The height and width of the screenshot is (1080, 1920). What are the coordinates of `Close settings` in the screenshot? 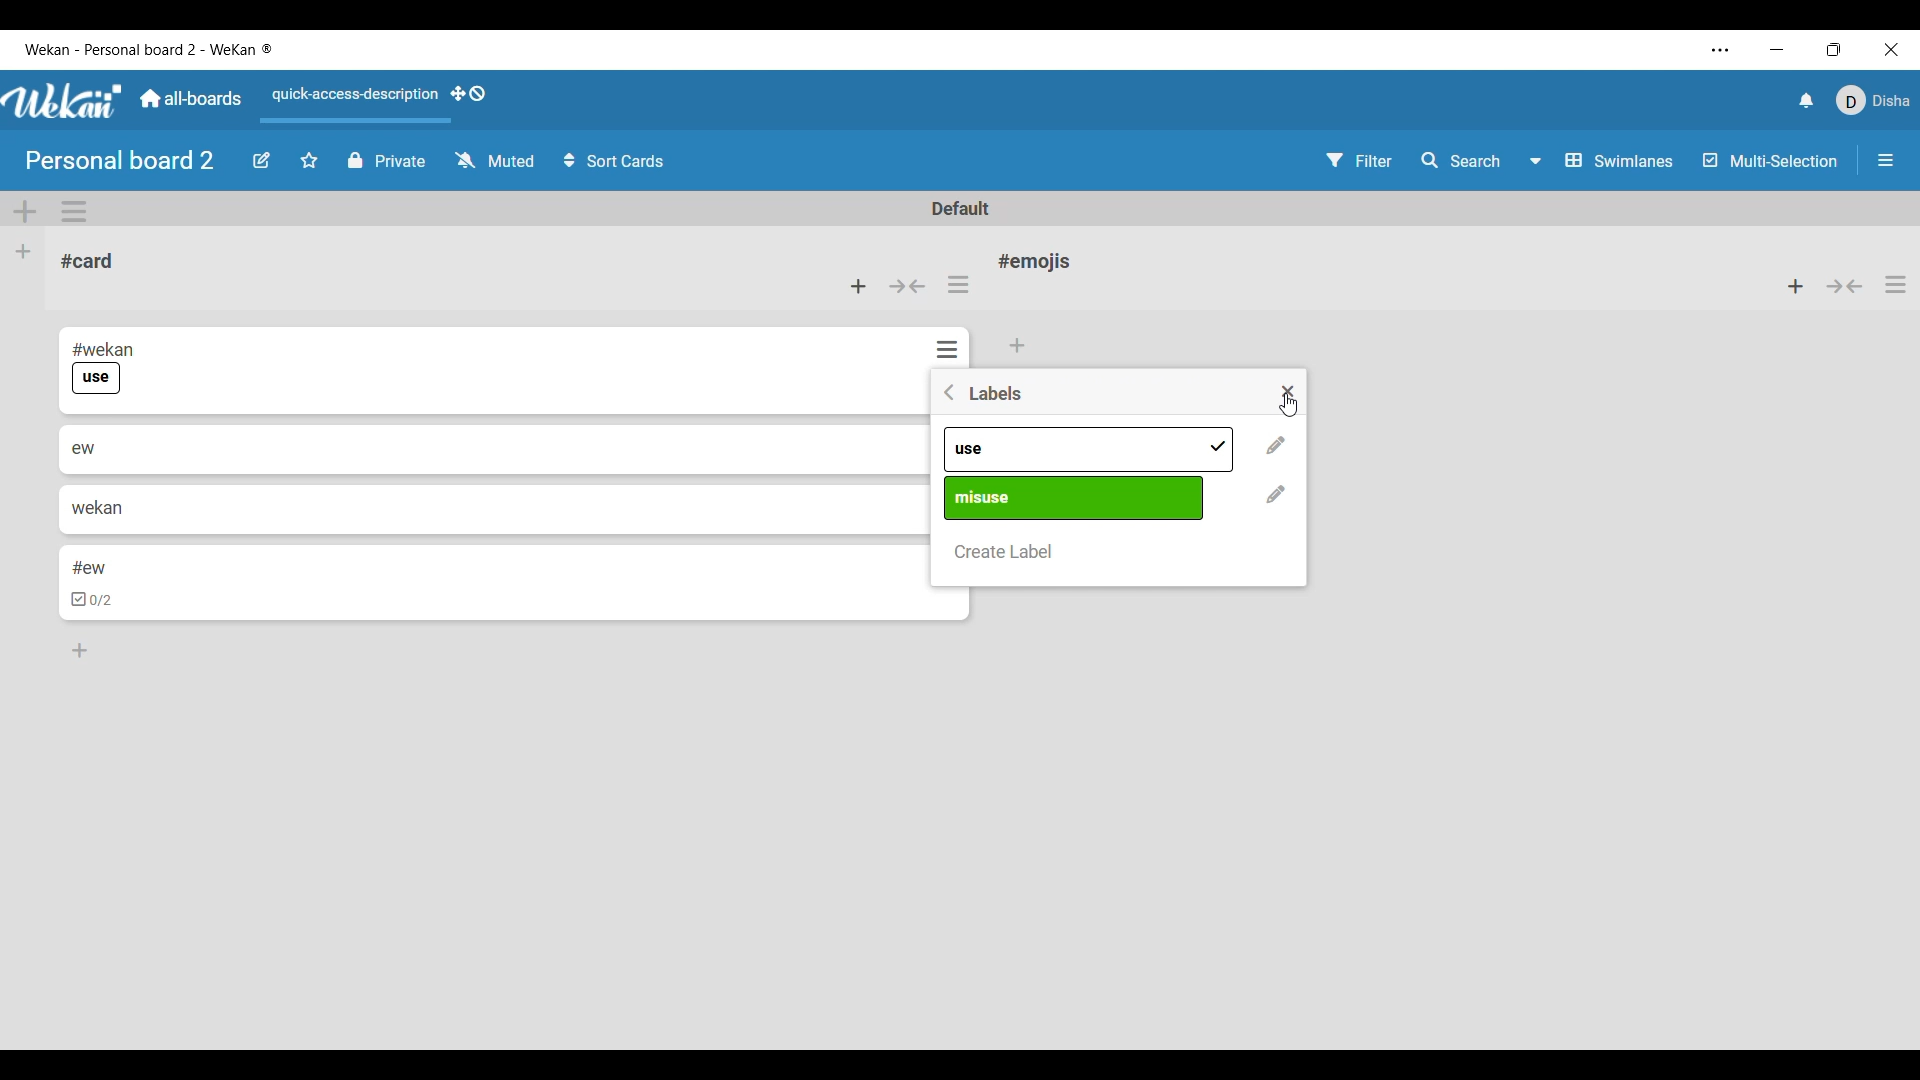 It's located at (1288, 392).